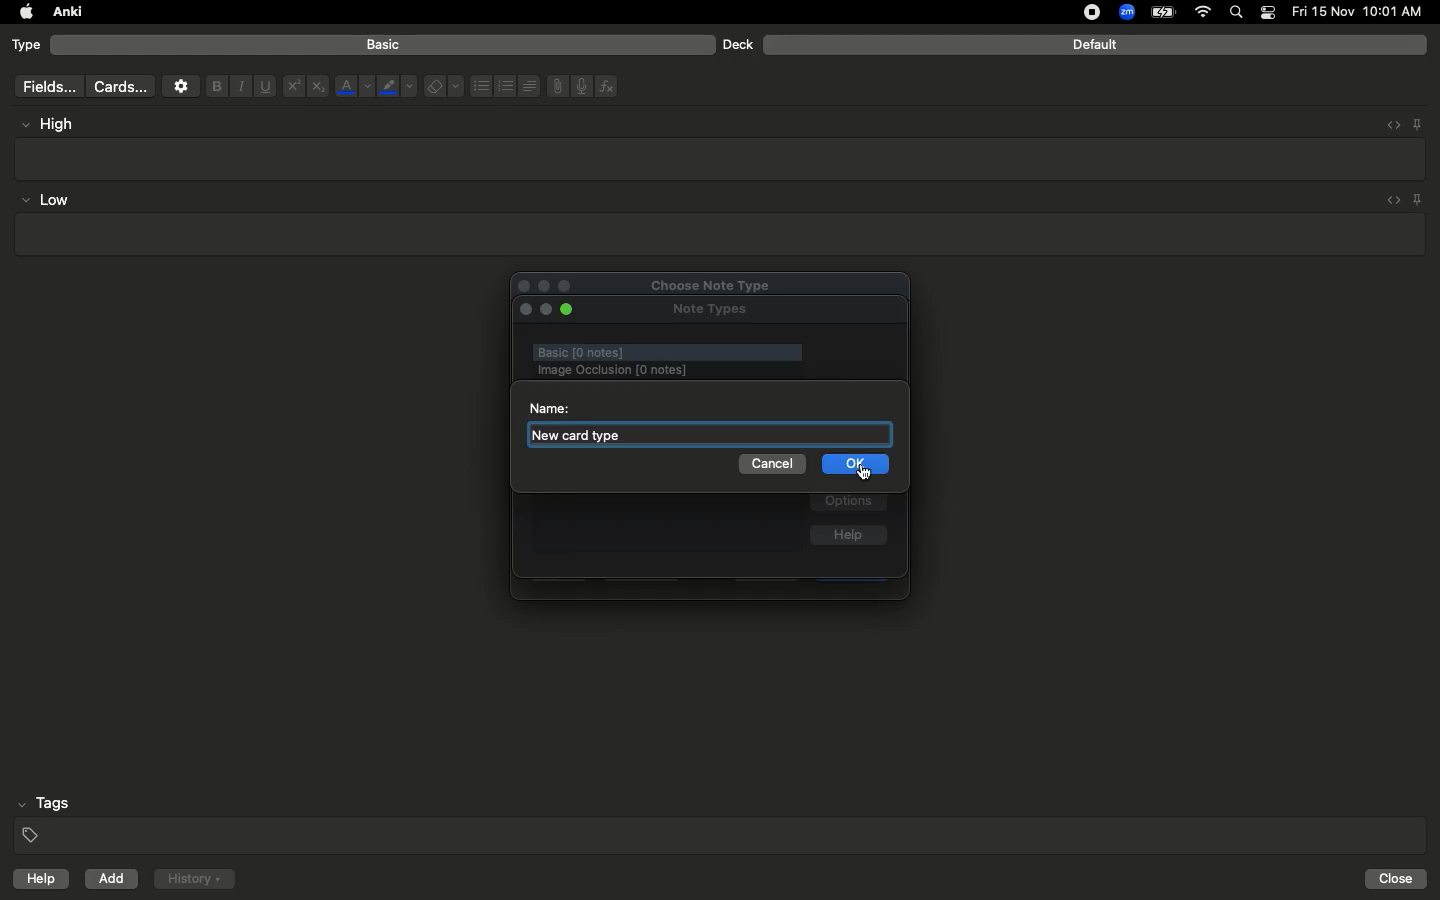  I want to click on History, so click(194, 879).